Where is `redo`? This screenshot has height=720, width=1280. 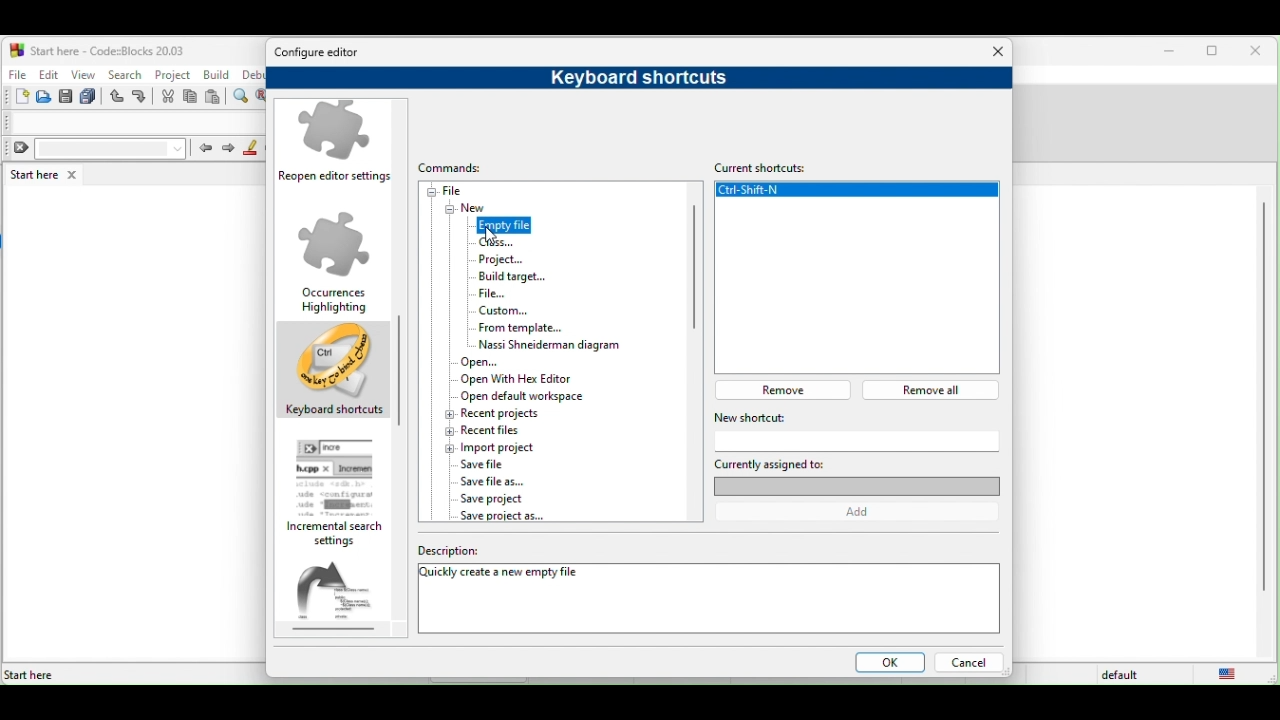 redo is located at coordinates (142, 97).